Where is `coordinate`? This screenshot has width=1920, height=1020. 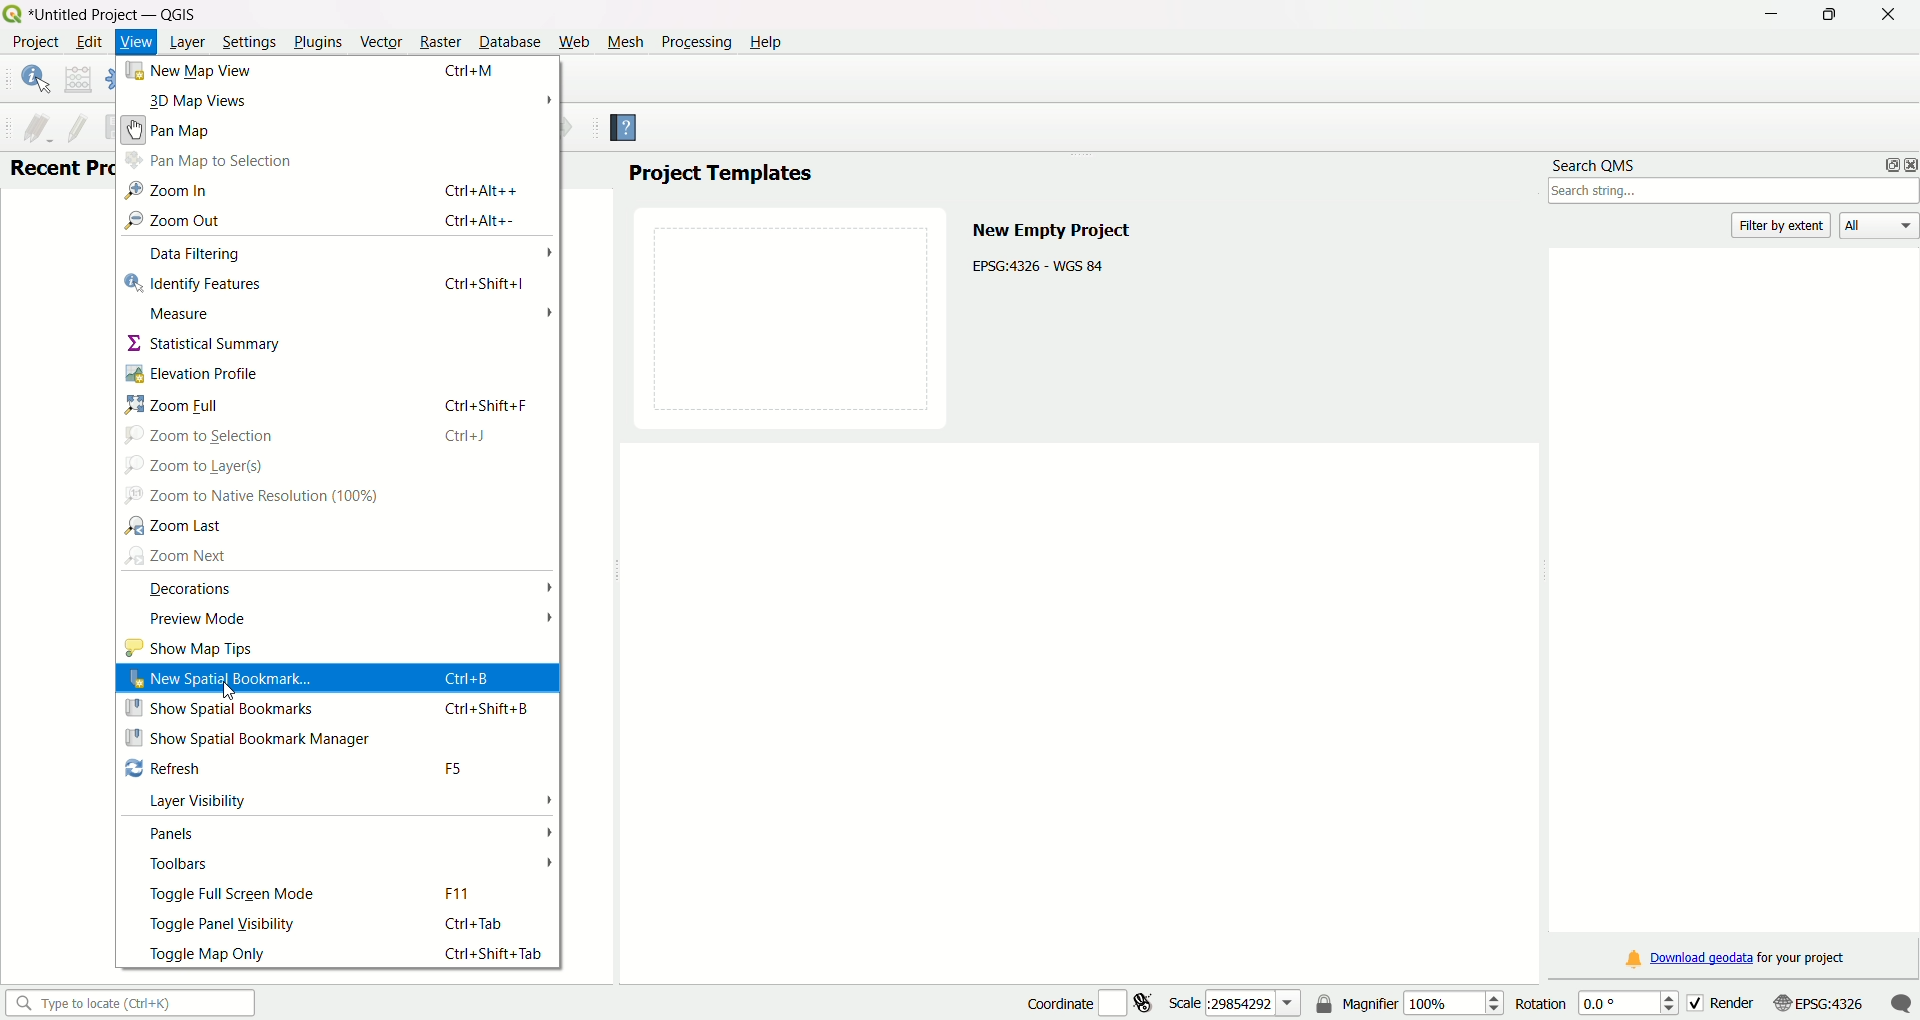
coordinate is located at coordinates (1056, 1001).